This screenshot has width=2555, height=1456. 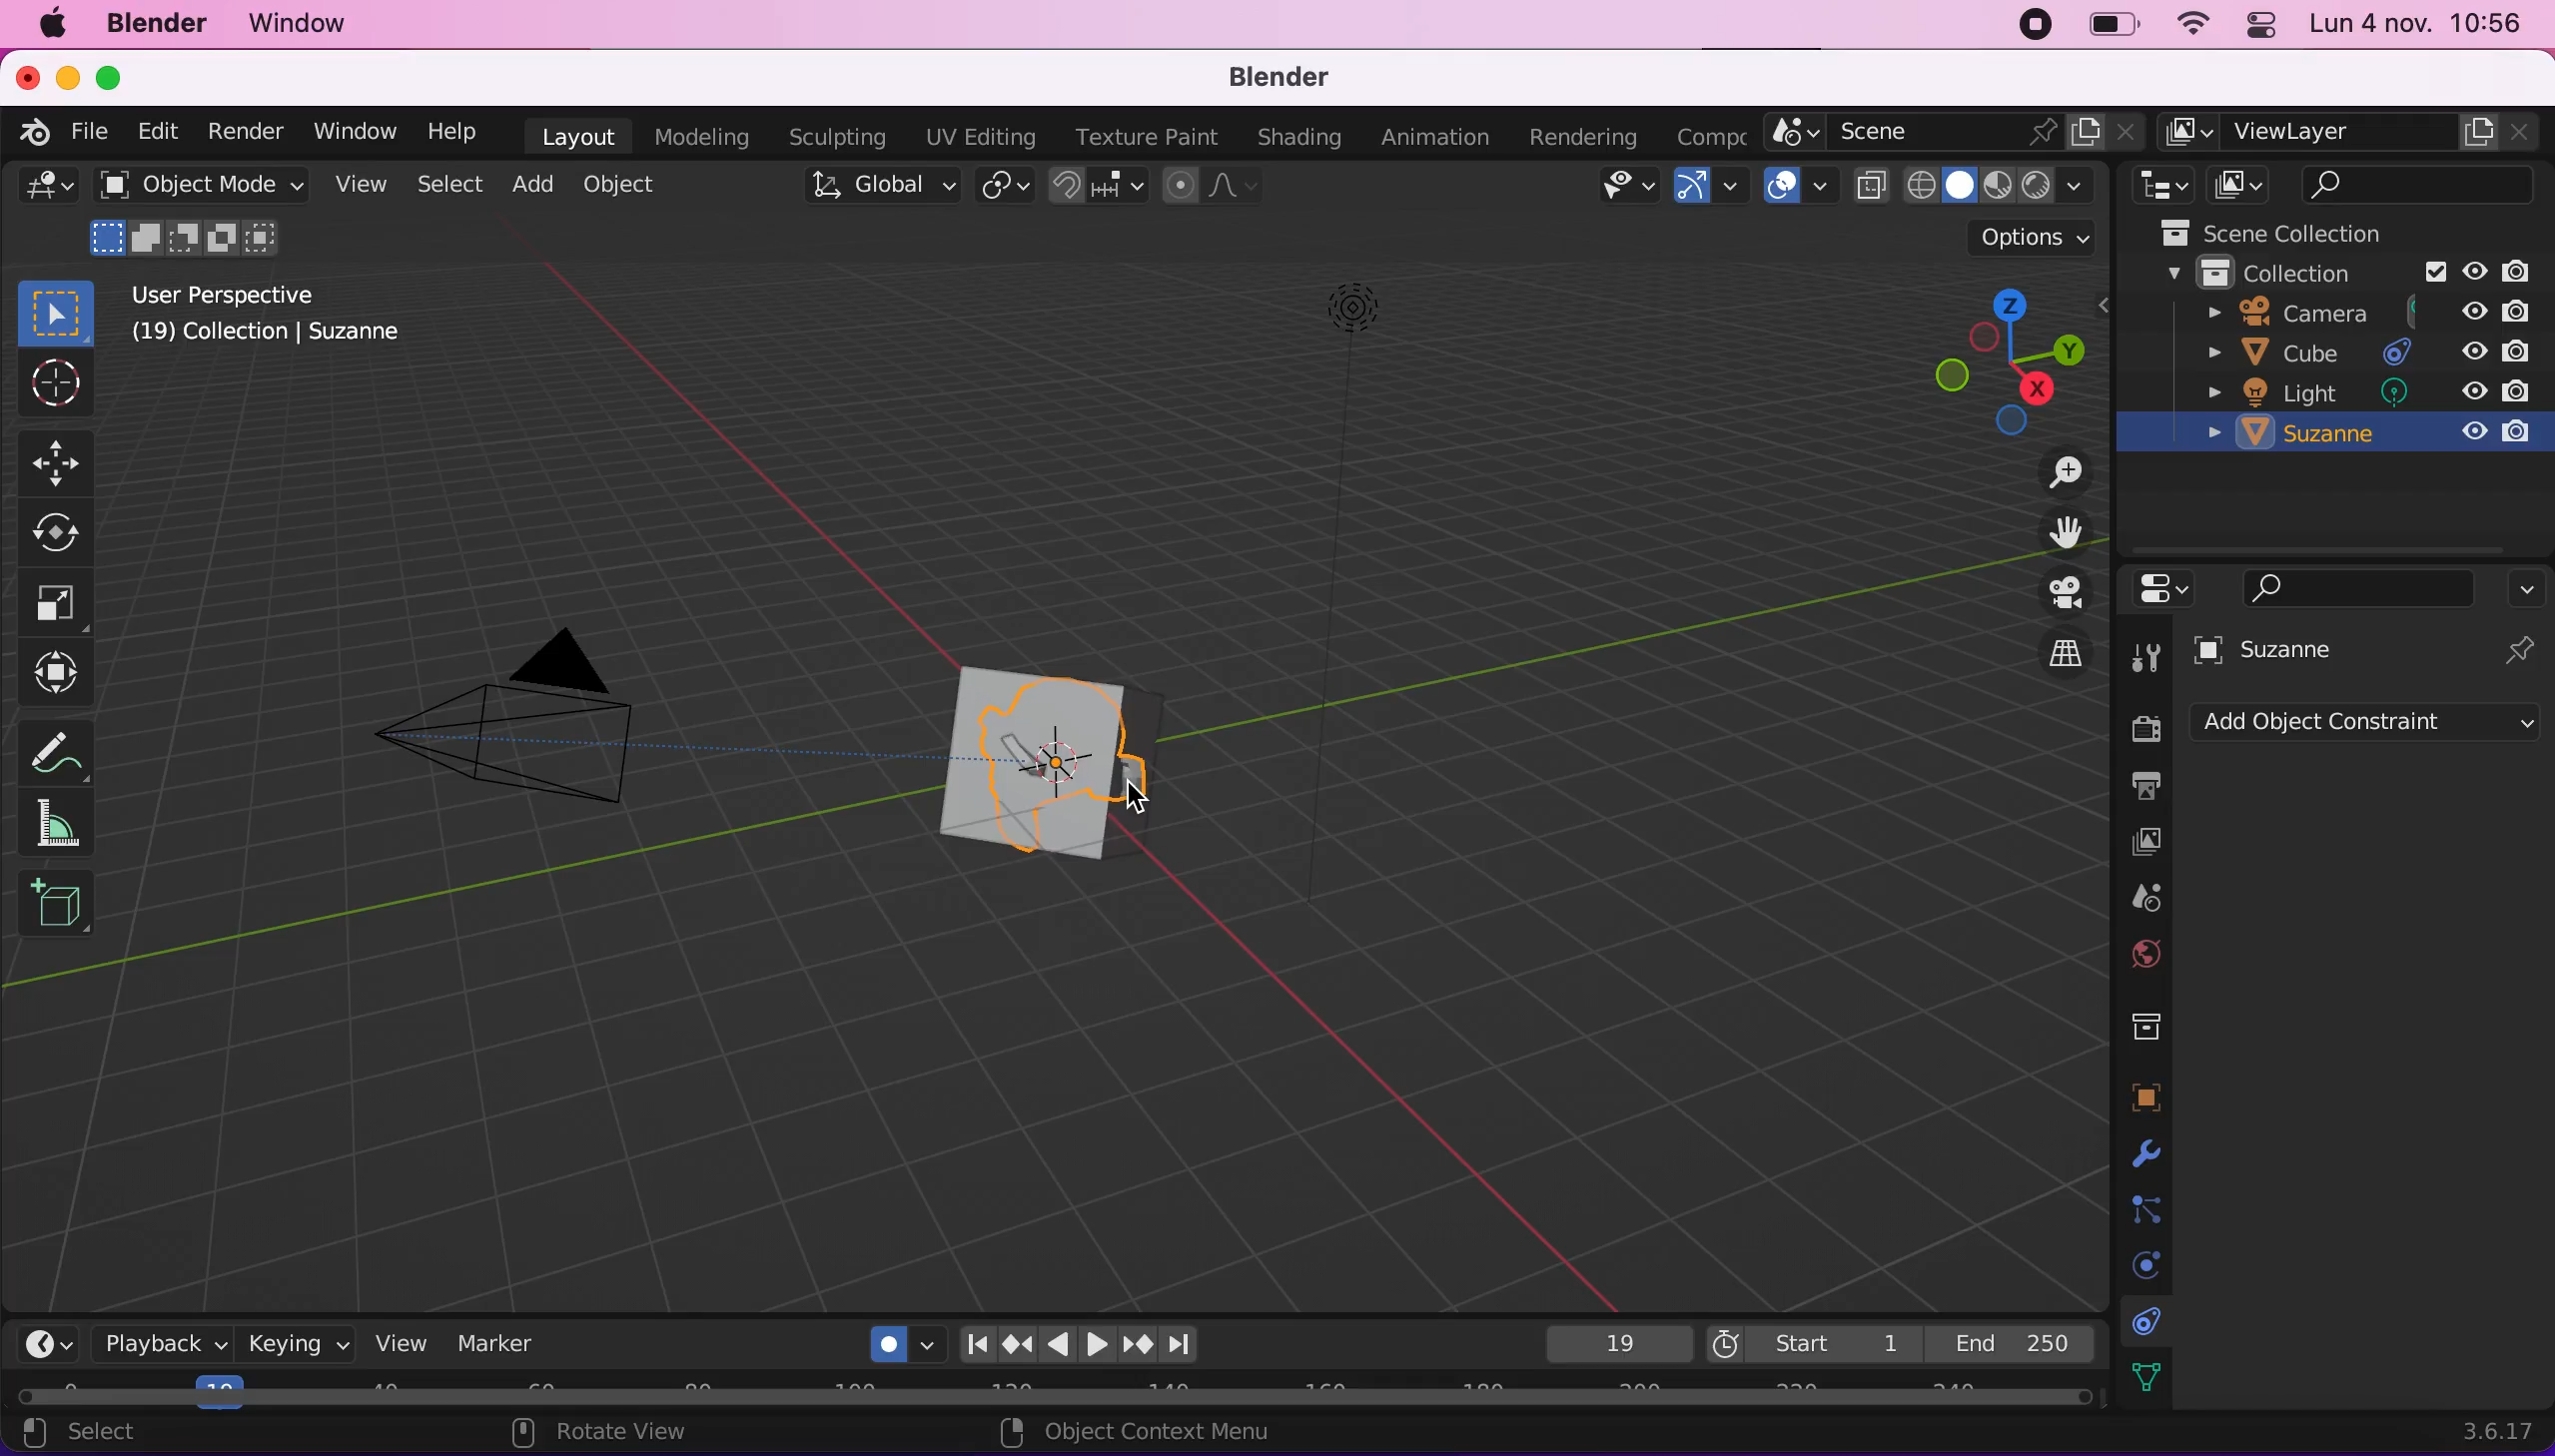 What do you see at coordinates (615, 1434) in the screenshot?
I see `rotate view` at bounding box center [615, 1434].